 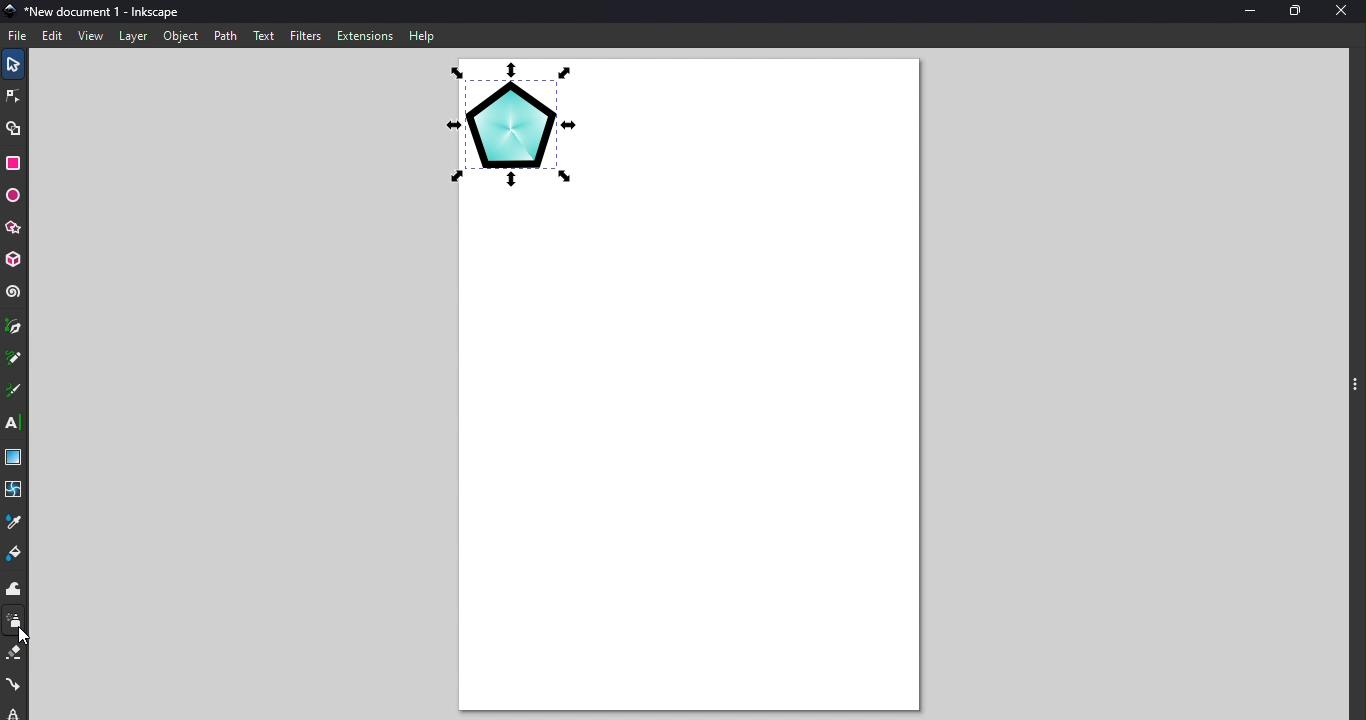 I want to click on Toggle command panel, so click(x=1353, y=387).